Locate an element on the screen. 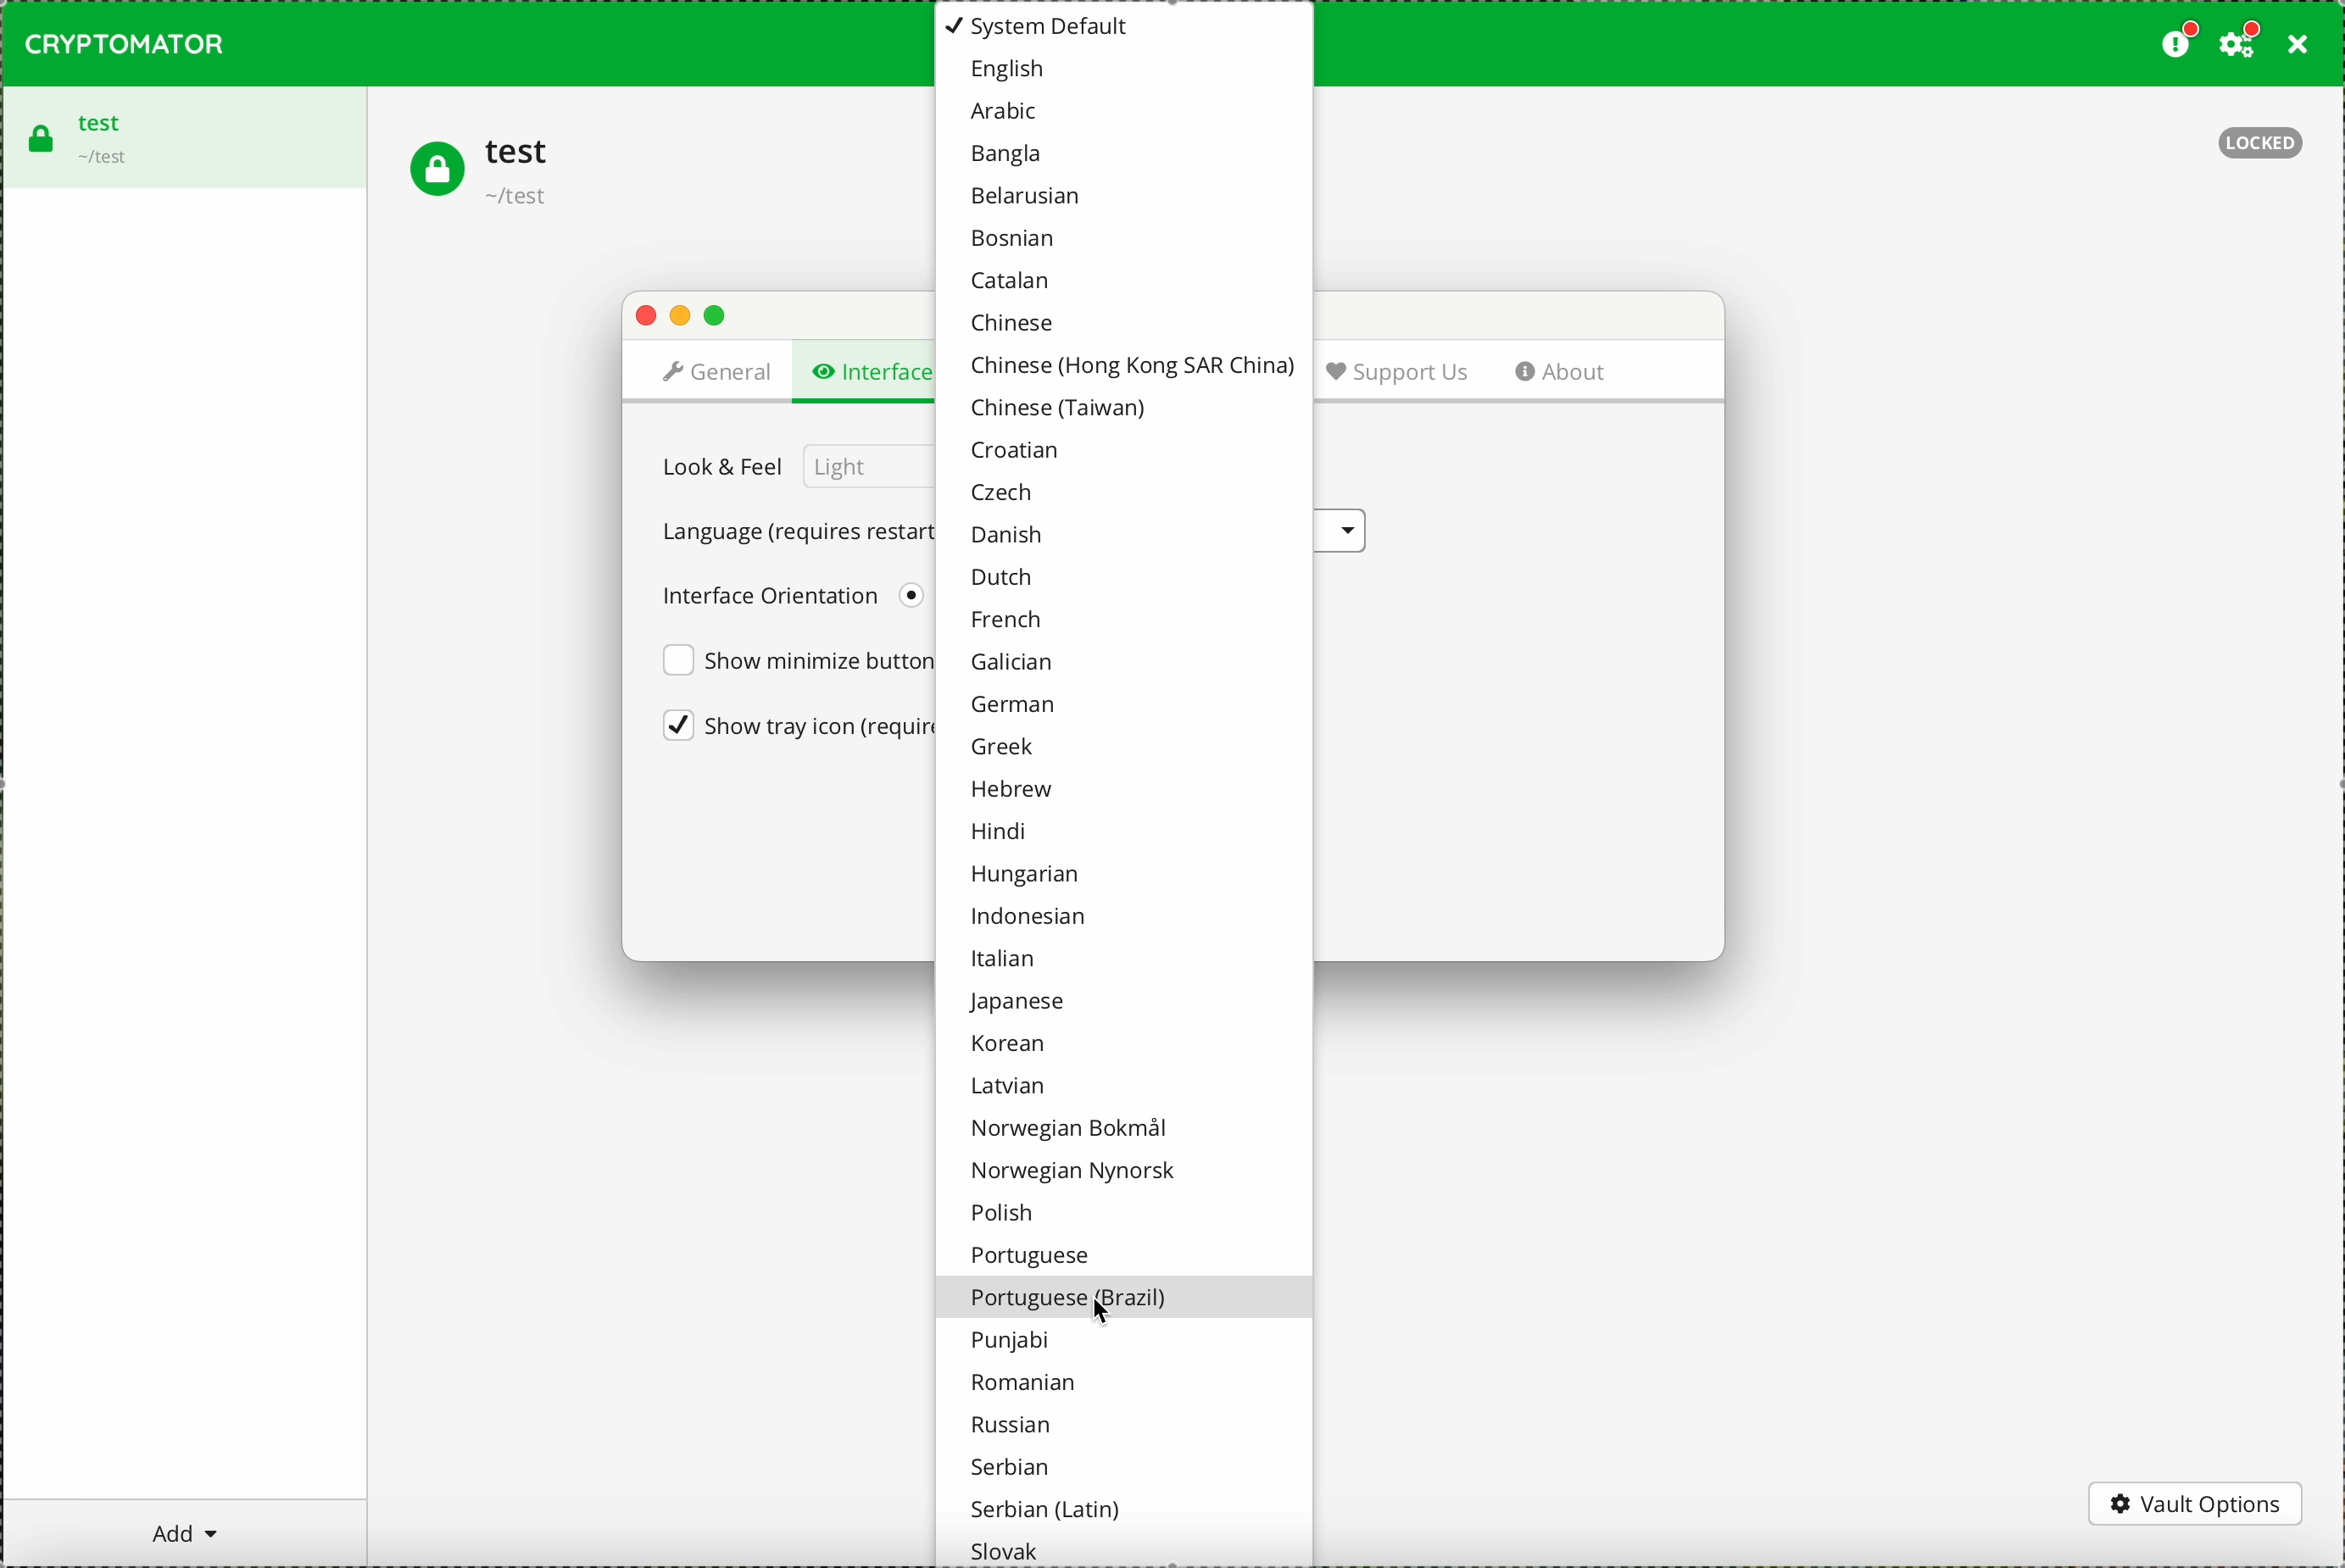 The height and width of the screenshot is (1568, 2345). croatian is located at coordinates (1027, 455).